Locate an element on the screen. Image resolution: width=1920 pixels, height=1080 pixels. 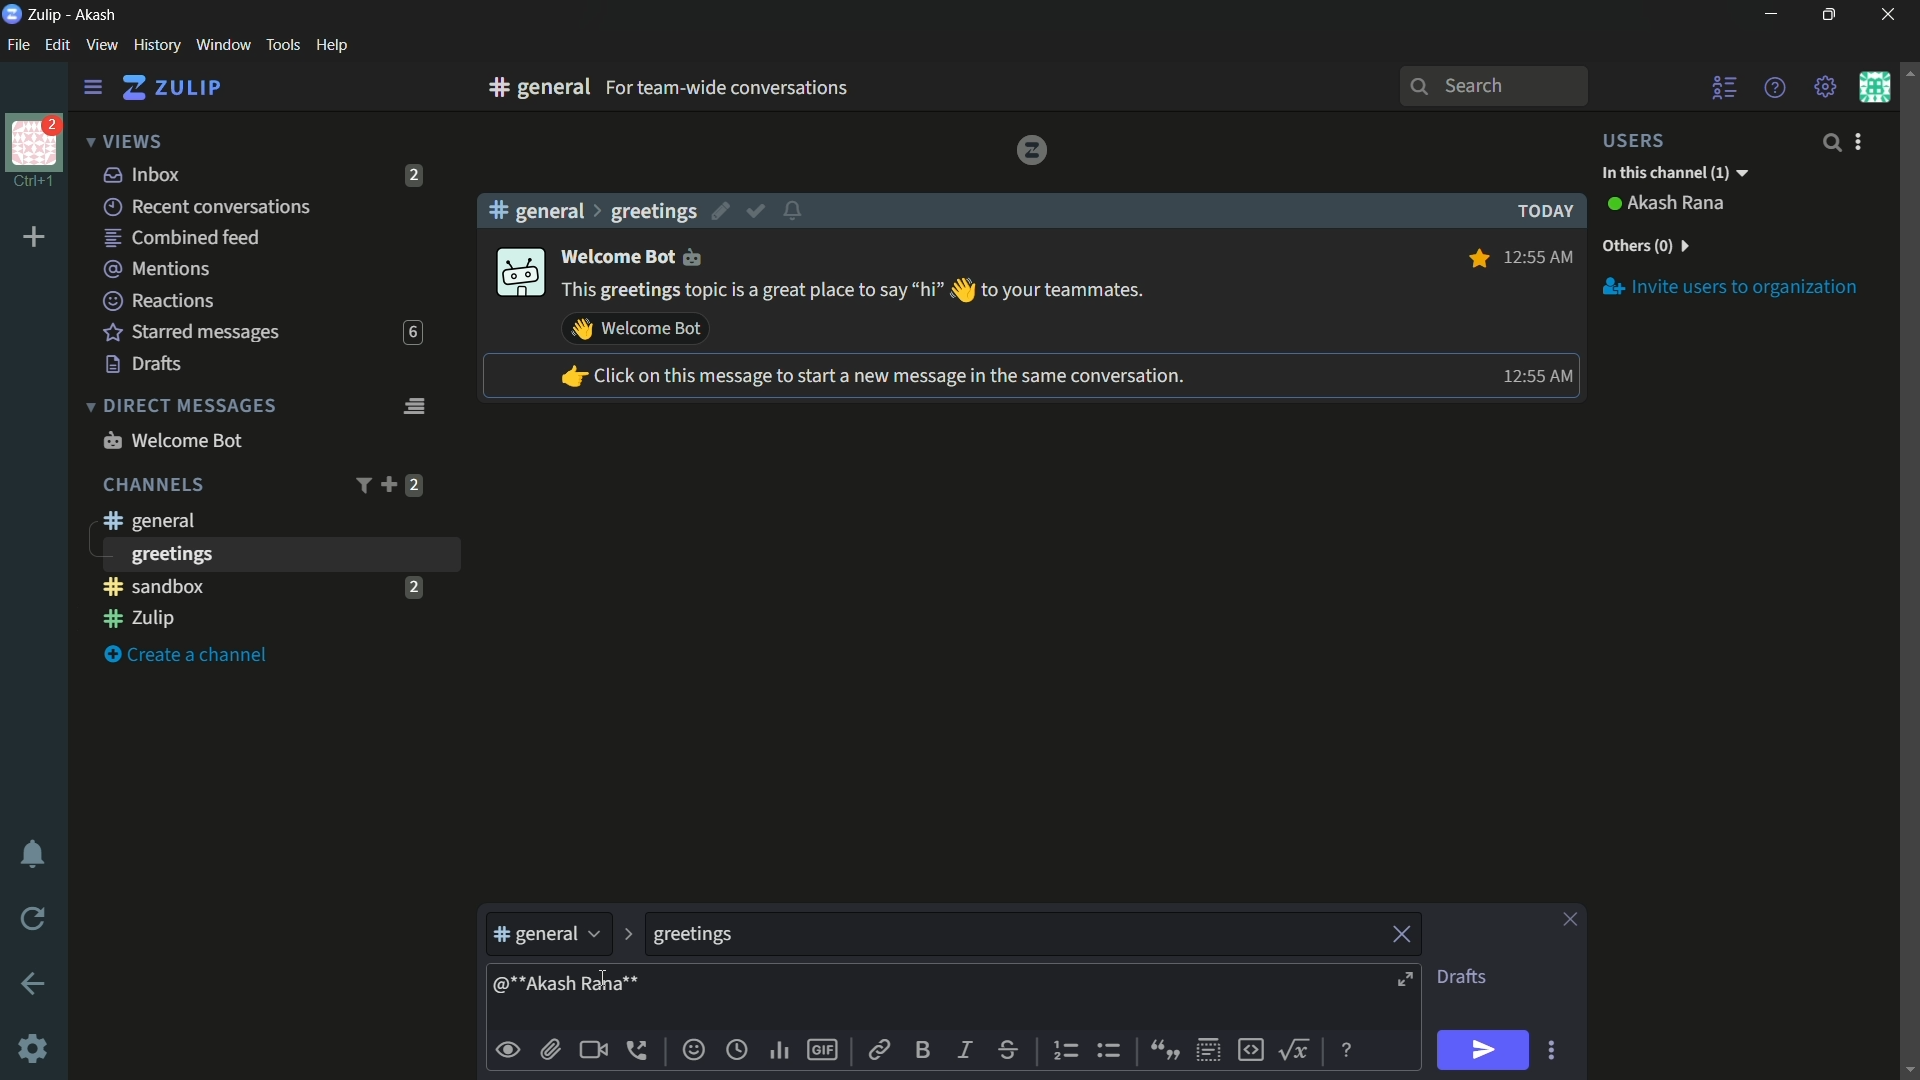
search bar is located at coordinates (1493, 86).